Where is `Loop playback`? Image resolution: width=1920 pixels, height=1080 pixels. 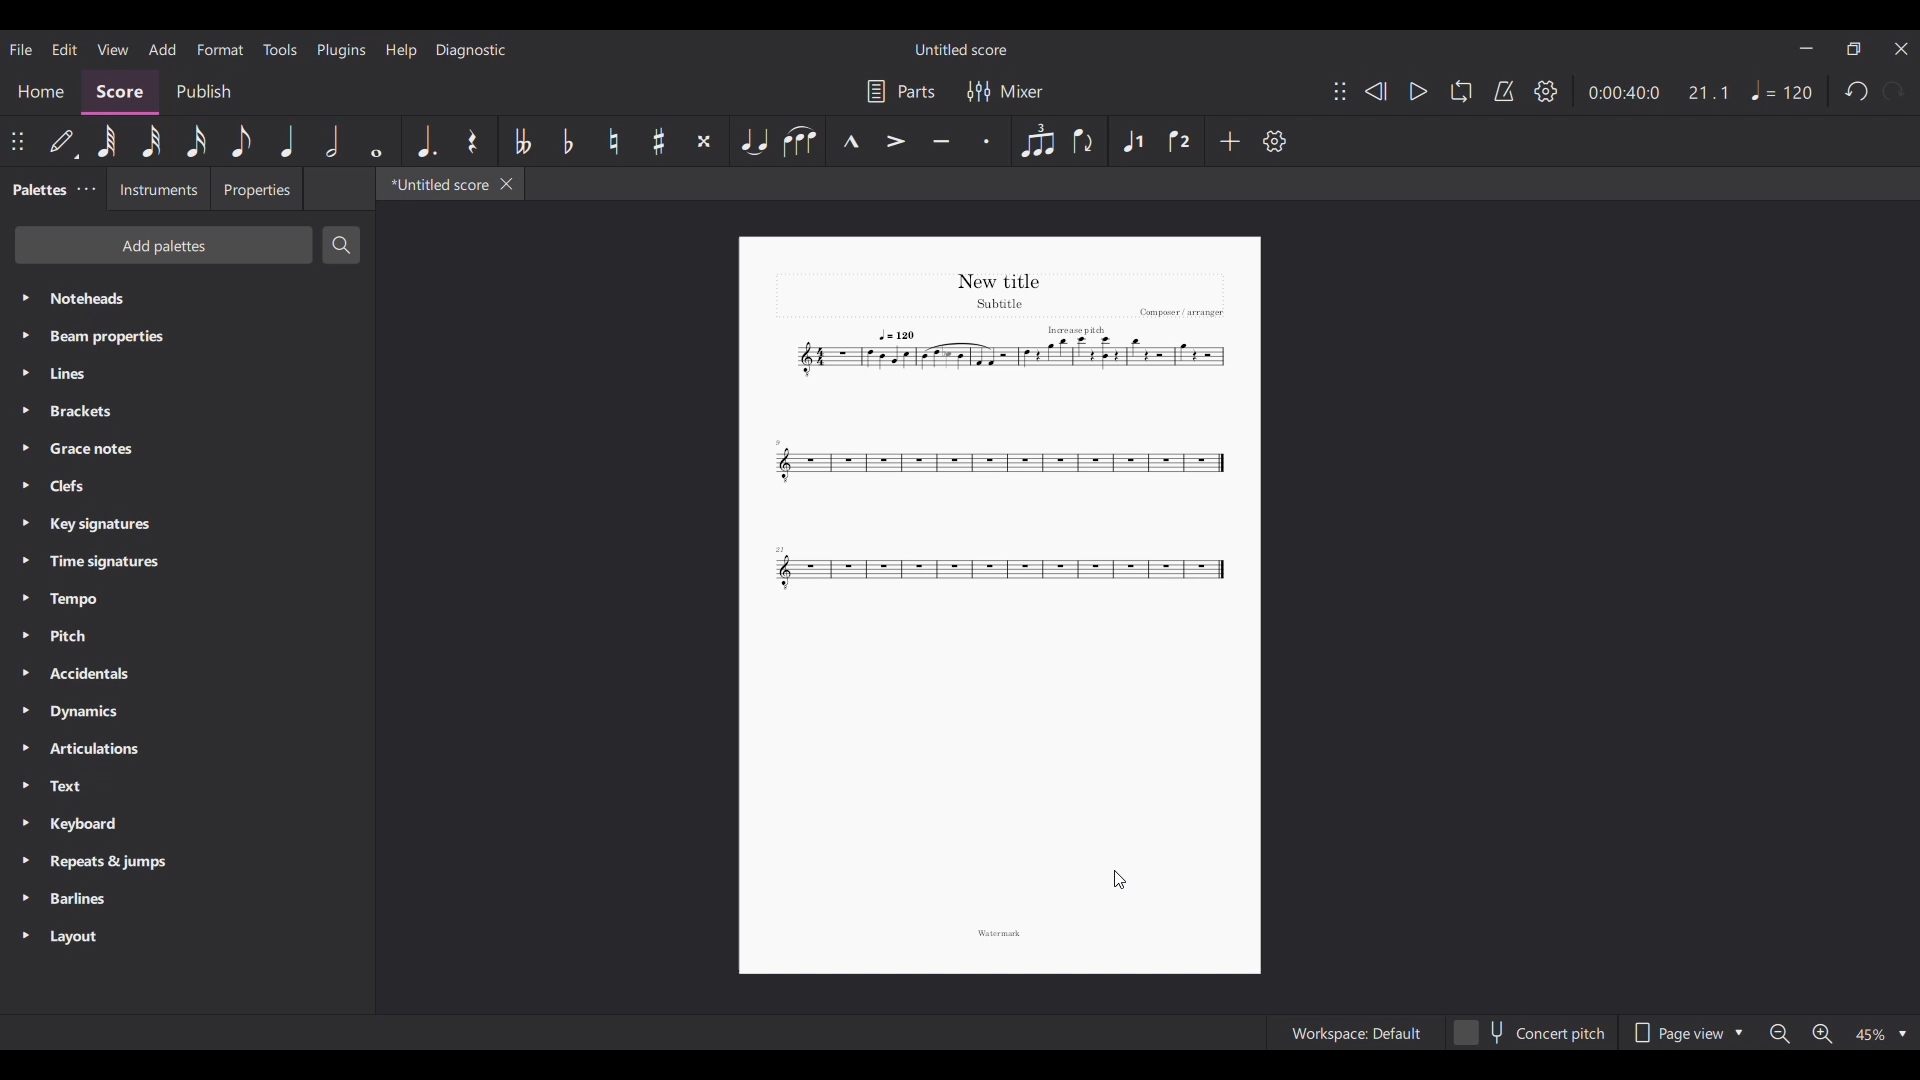
Loop playback is located at coordinates (1462, 91).